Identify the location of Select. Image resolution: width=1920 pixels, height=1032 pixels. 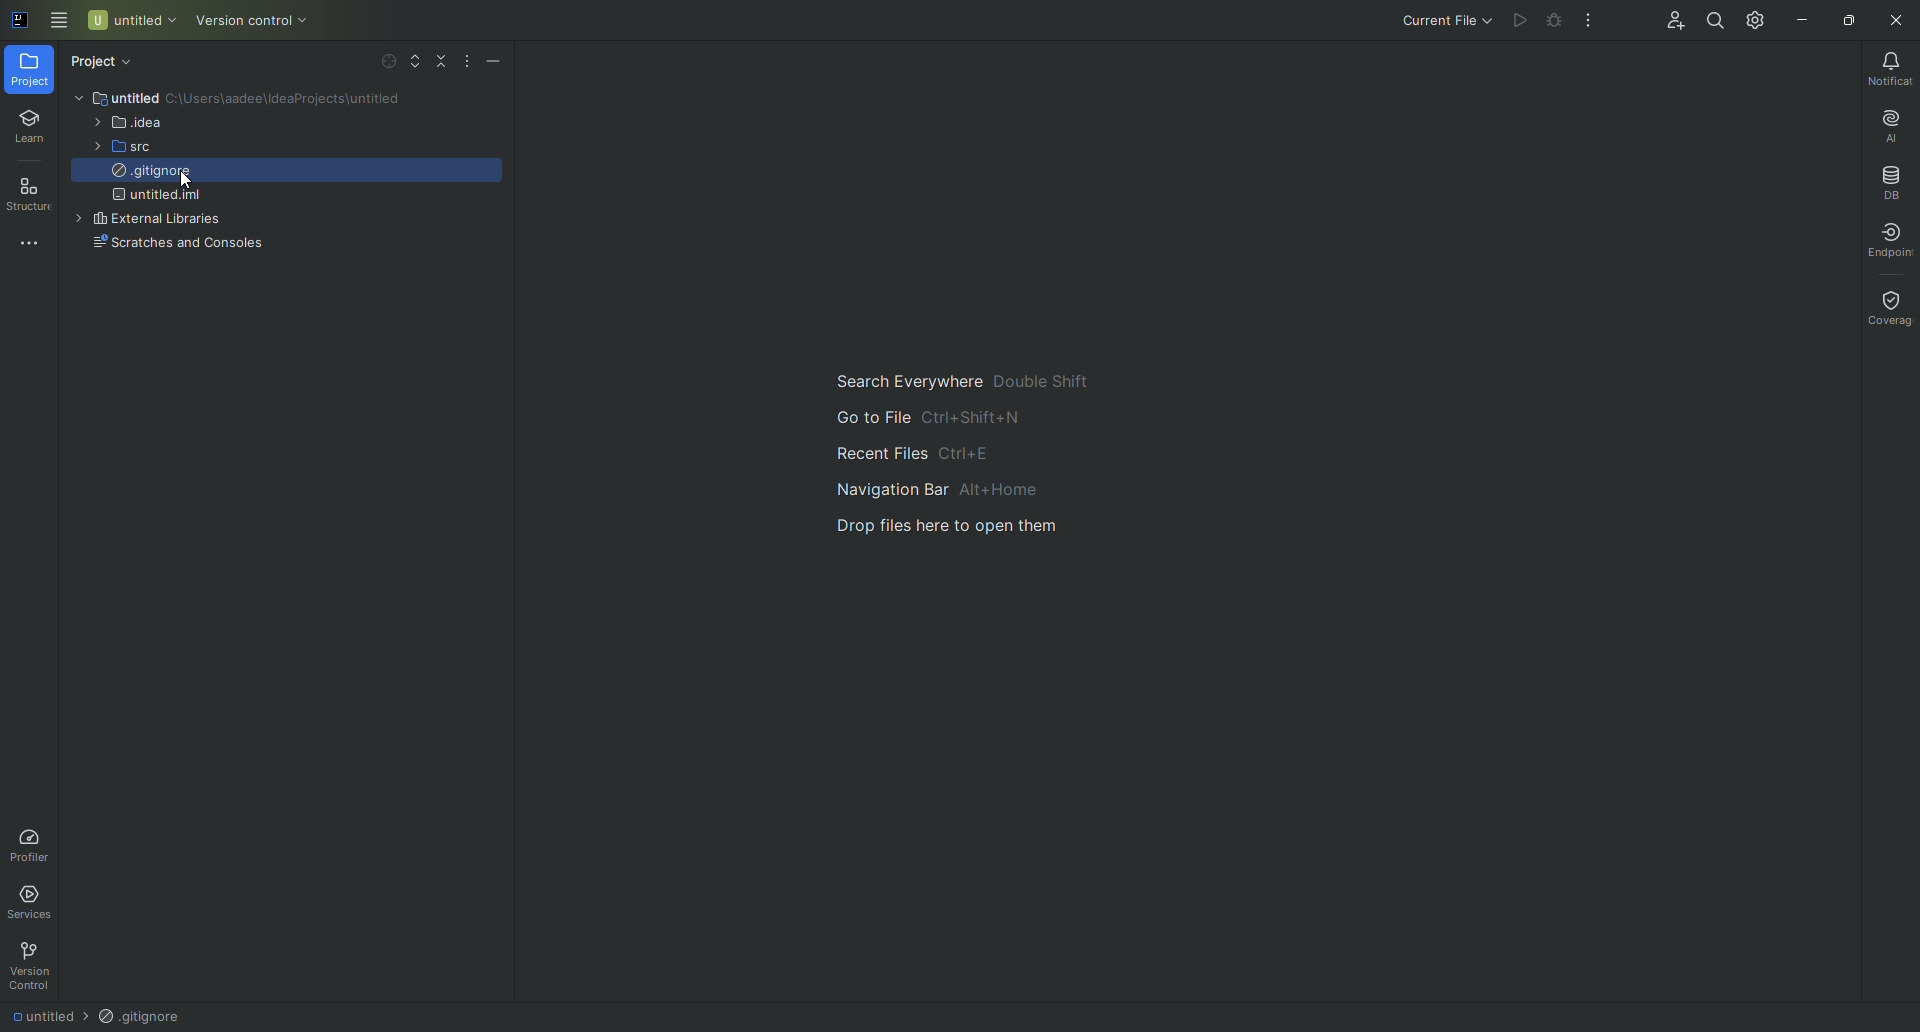
(390, 65).